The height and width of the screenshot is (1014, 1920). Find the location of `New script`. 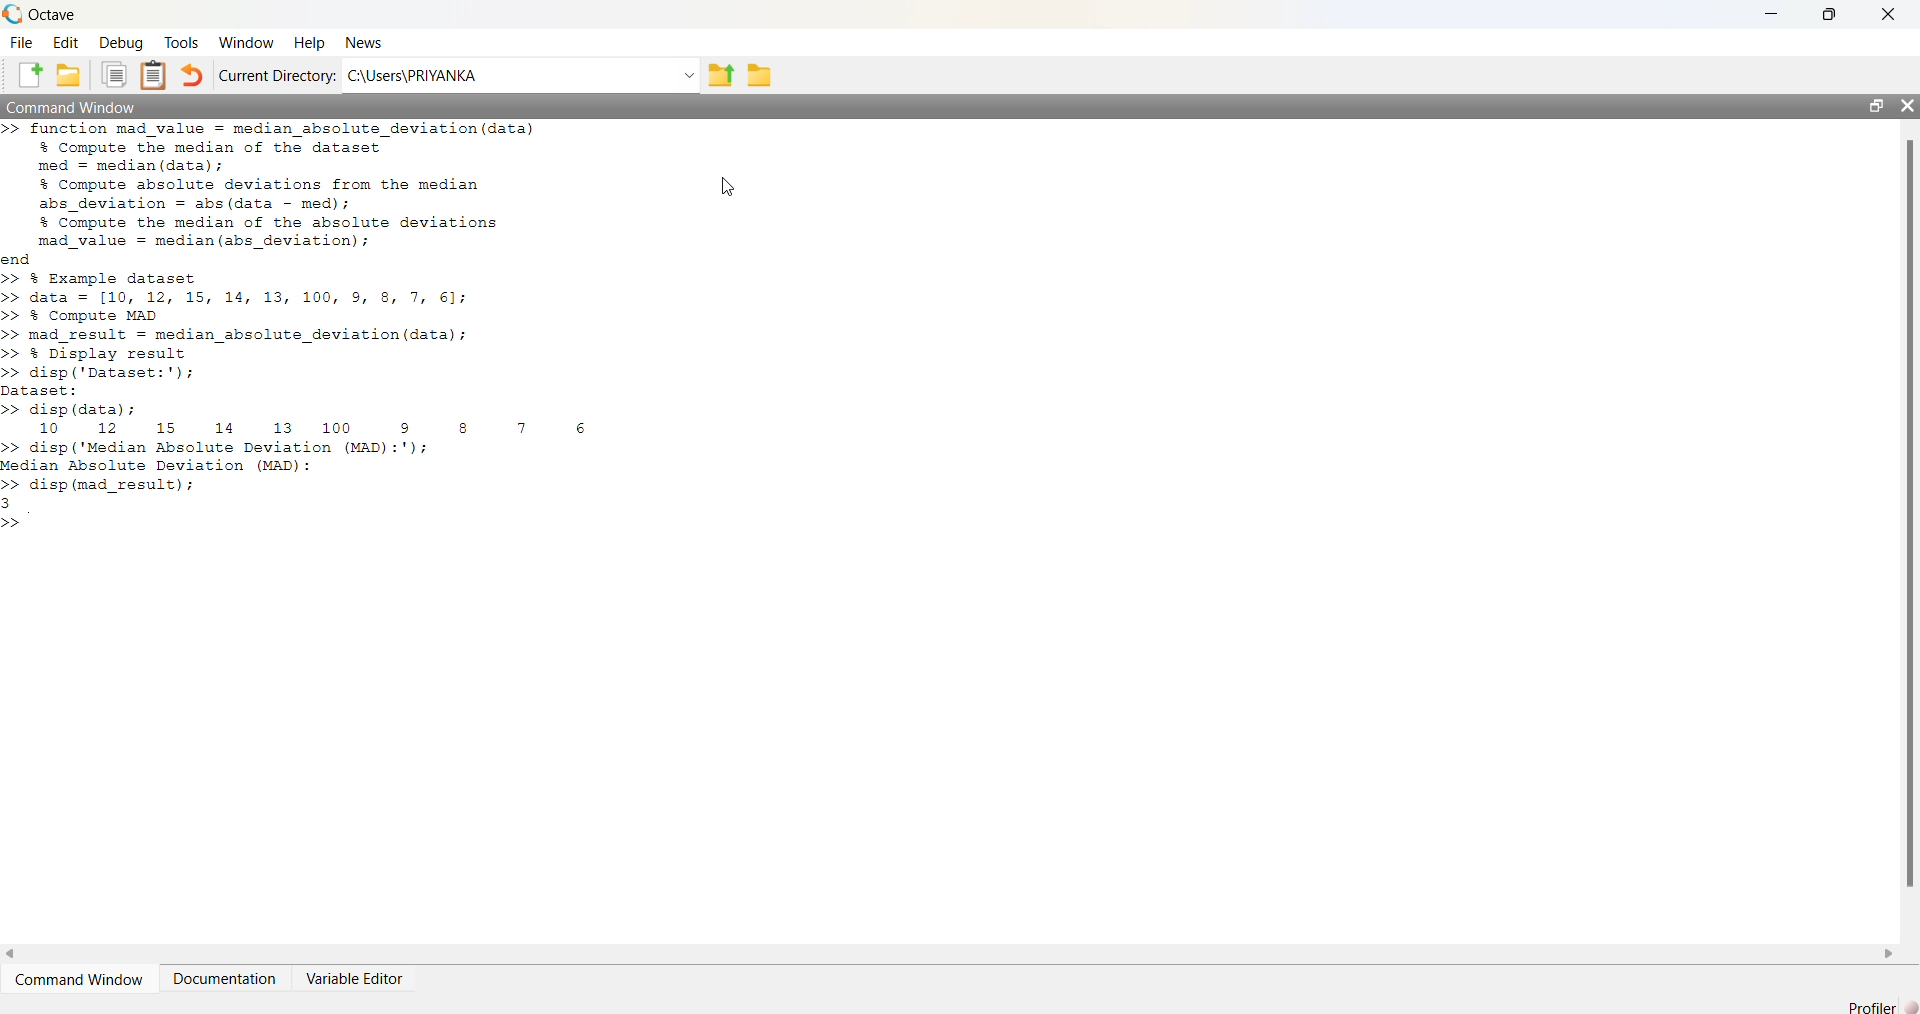

New script is located at coordinates (28, 75).